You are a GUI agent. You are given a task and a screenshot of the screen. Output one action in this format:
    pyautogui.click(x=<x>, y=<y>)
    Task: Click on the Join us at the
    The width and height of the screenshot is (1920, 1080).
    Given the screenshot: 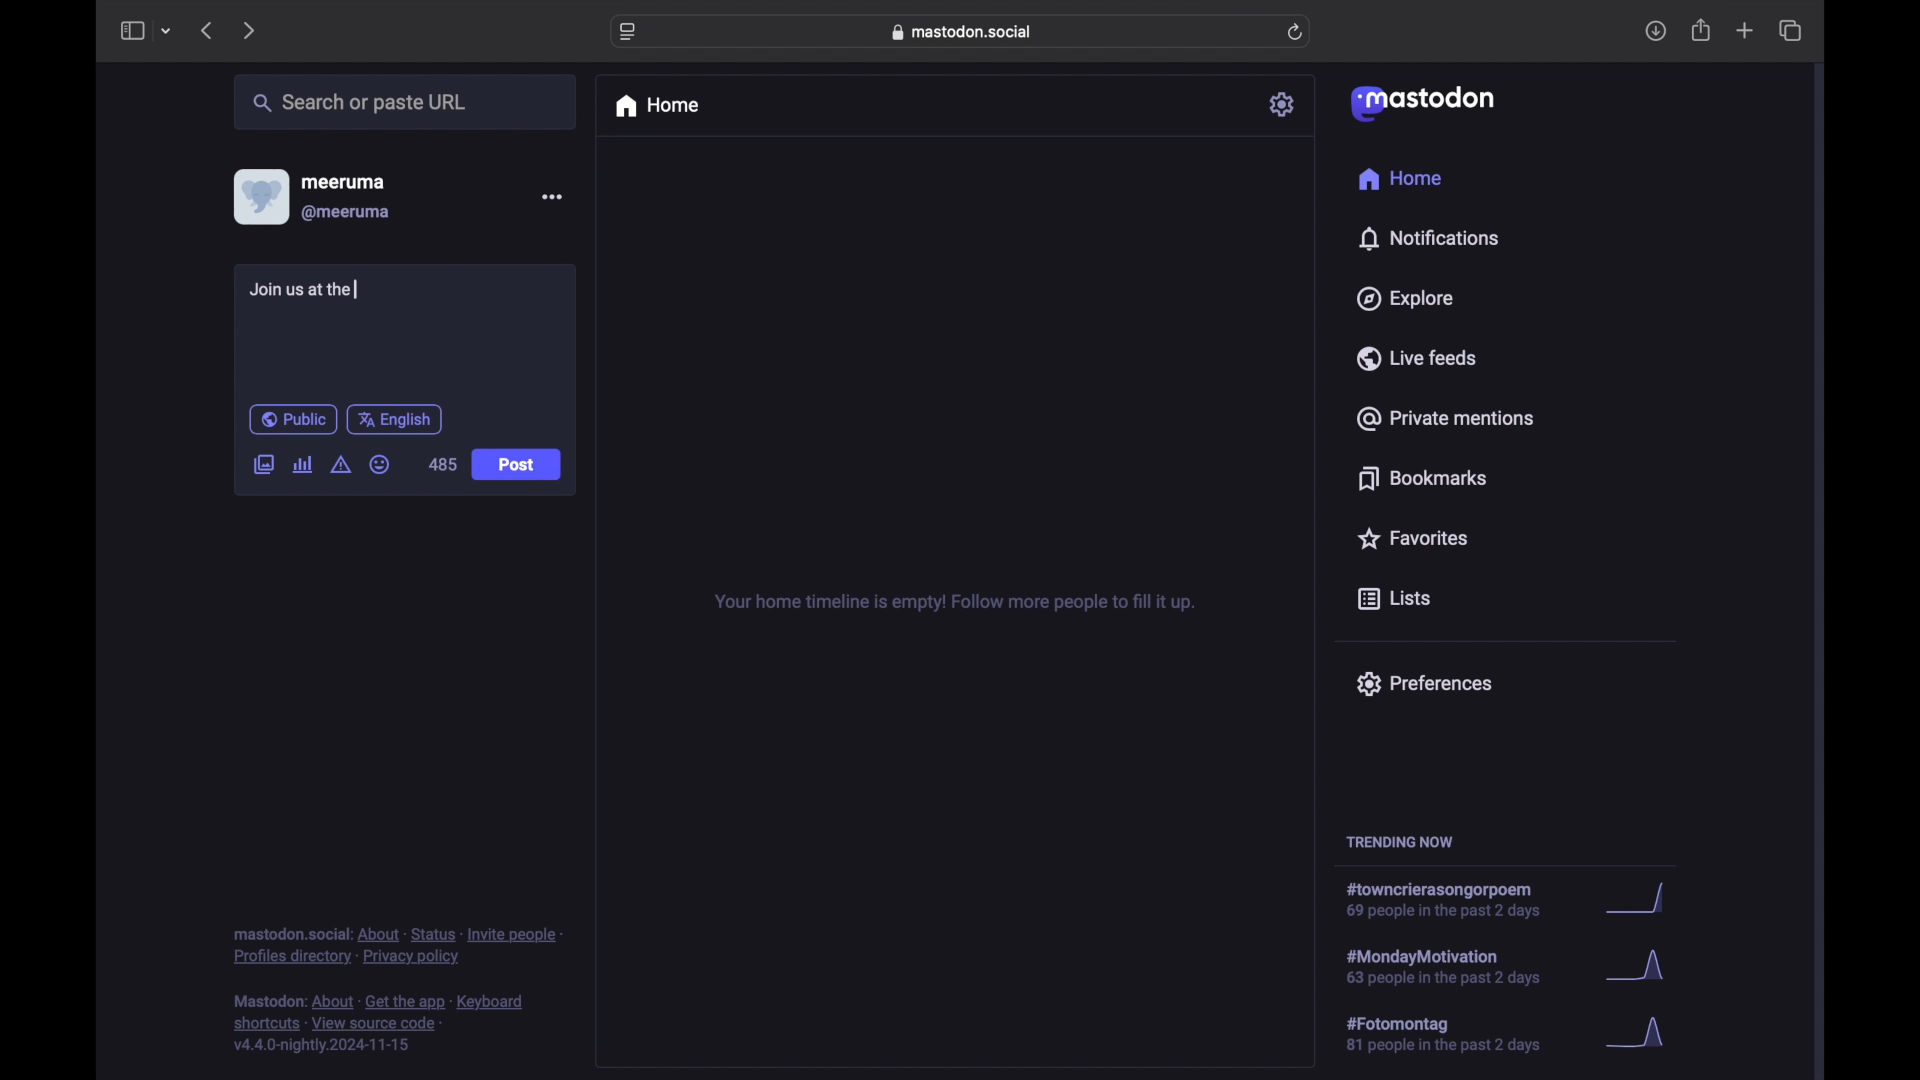 What is the action you would take?
    pyautogui.click(x=304, y=292)
    